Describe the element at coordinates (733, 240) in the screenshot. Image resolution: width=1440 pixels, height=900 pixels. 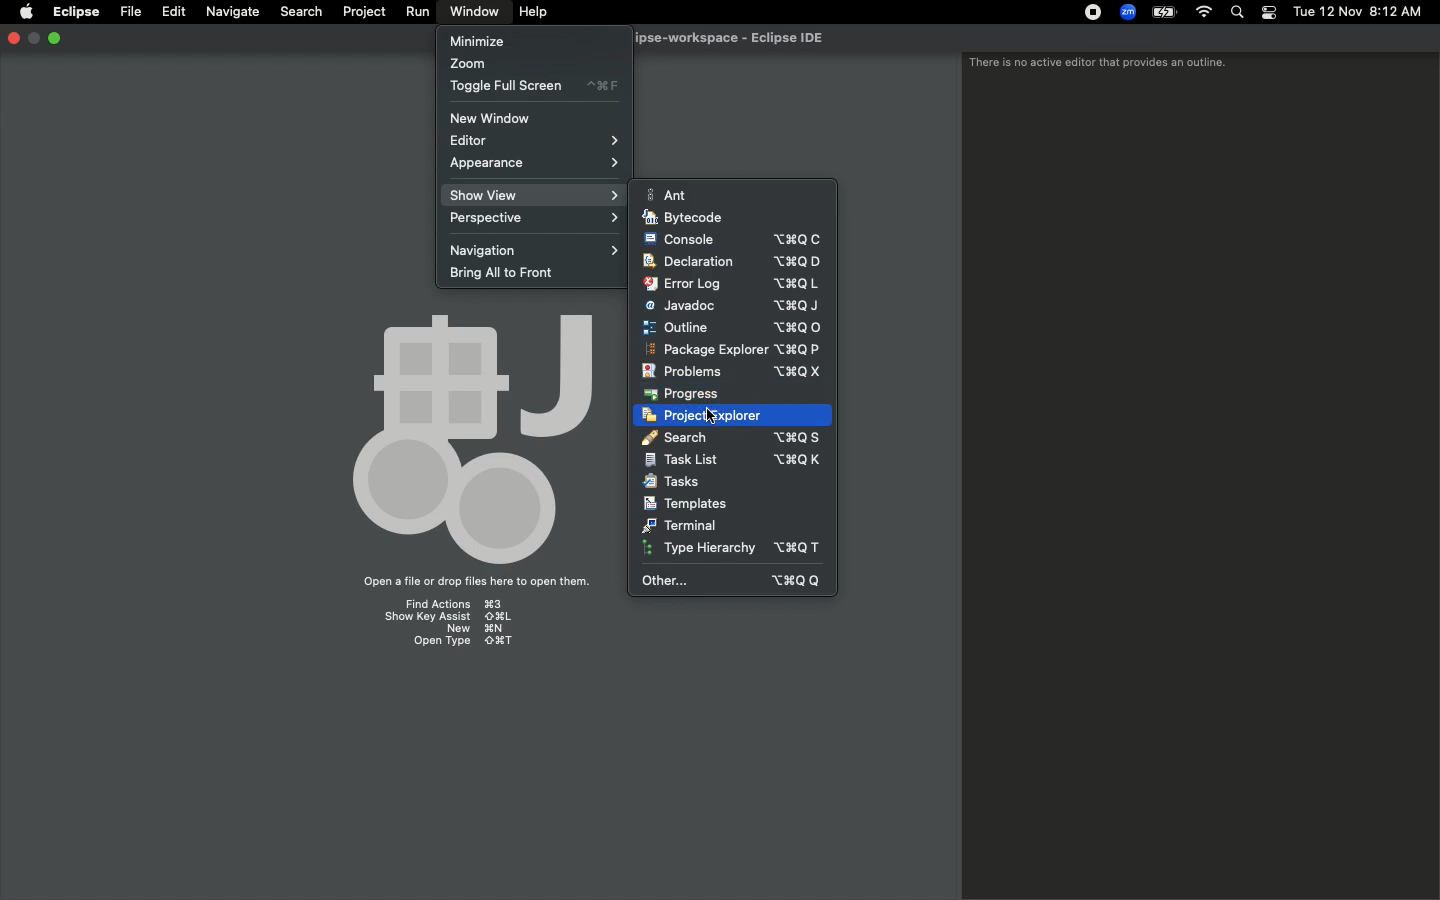
I see `Console` at that location.